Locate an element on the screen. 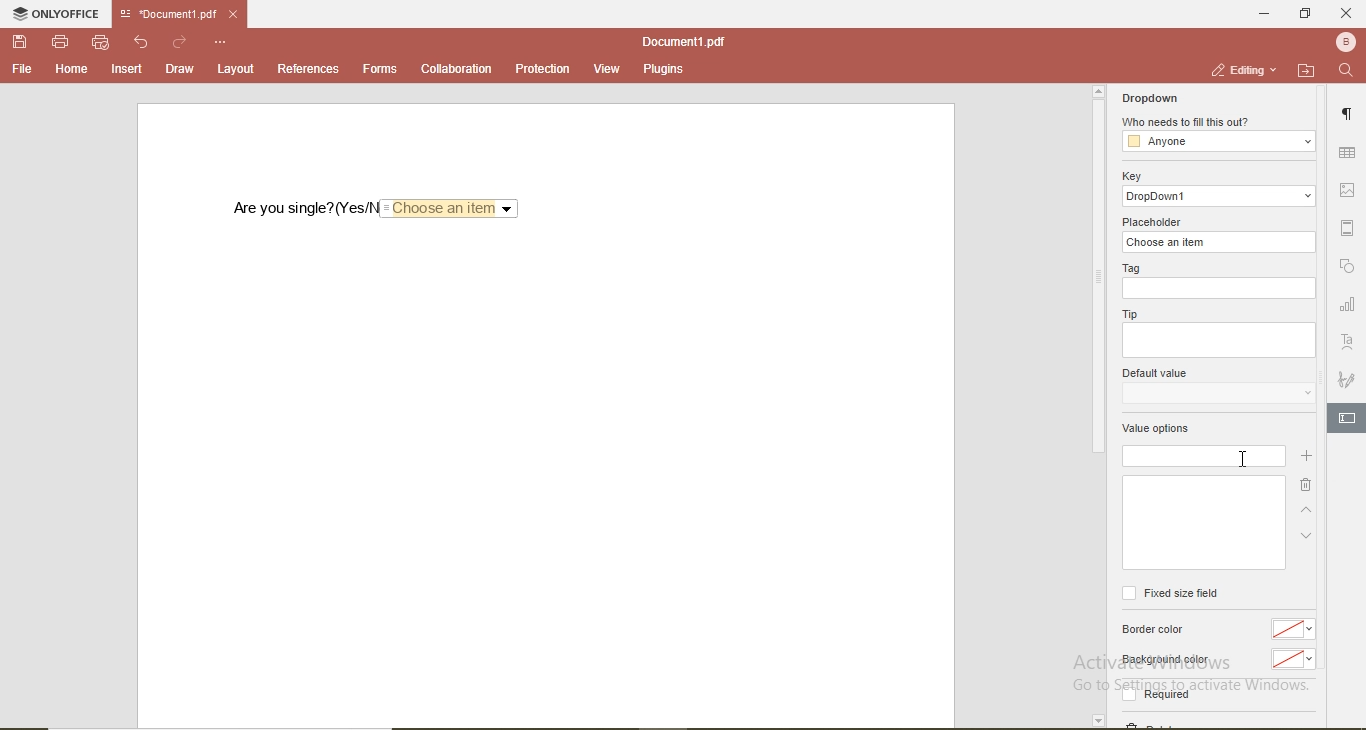 This screenshot has width=1366, height=730. protection is located at coordinates (544, 68).